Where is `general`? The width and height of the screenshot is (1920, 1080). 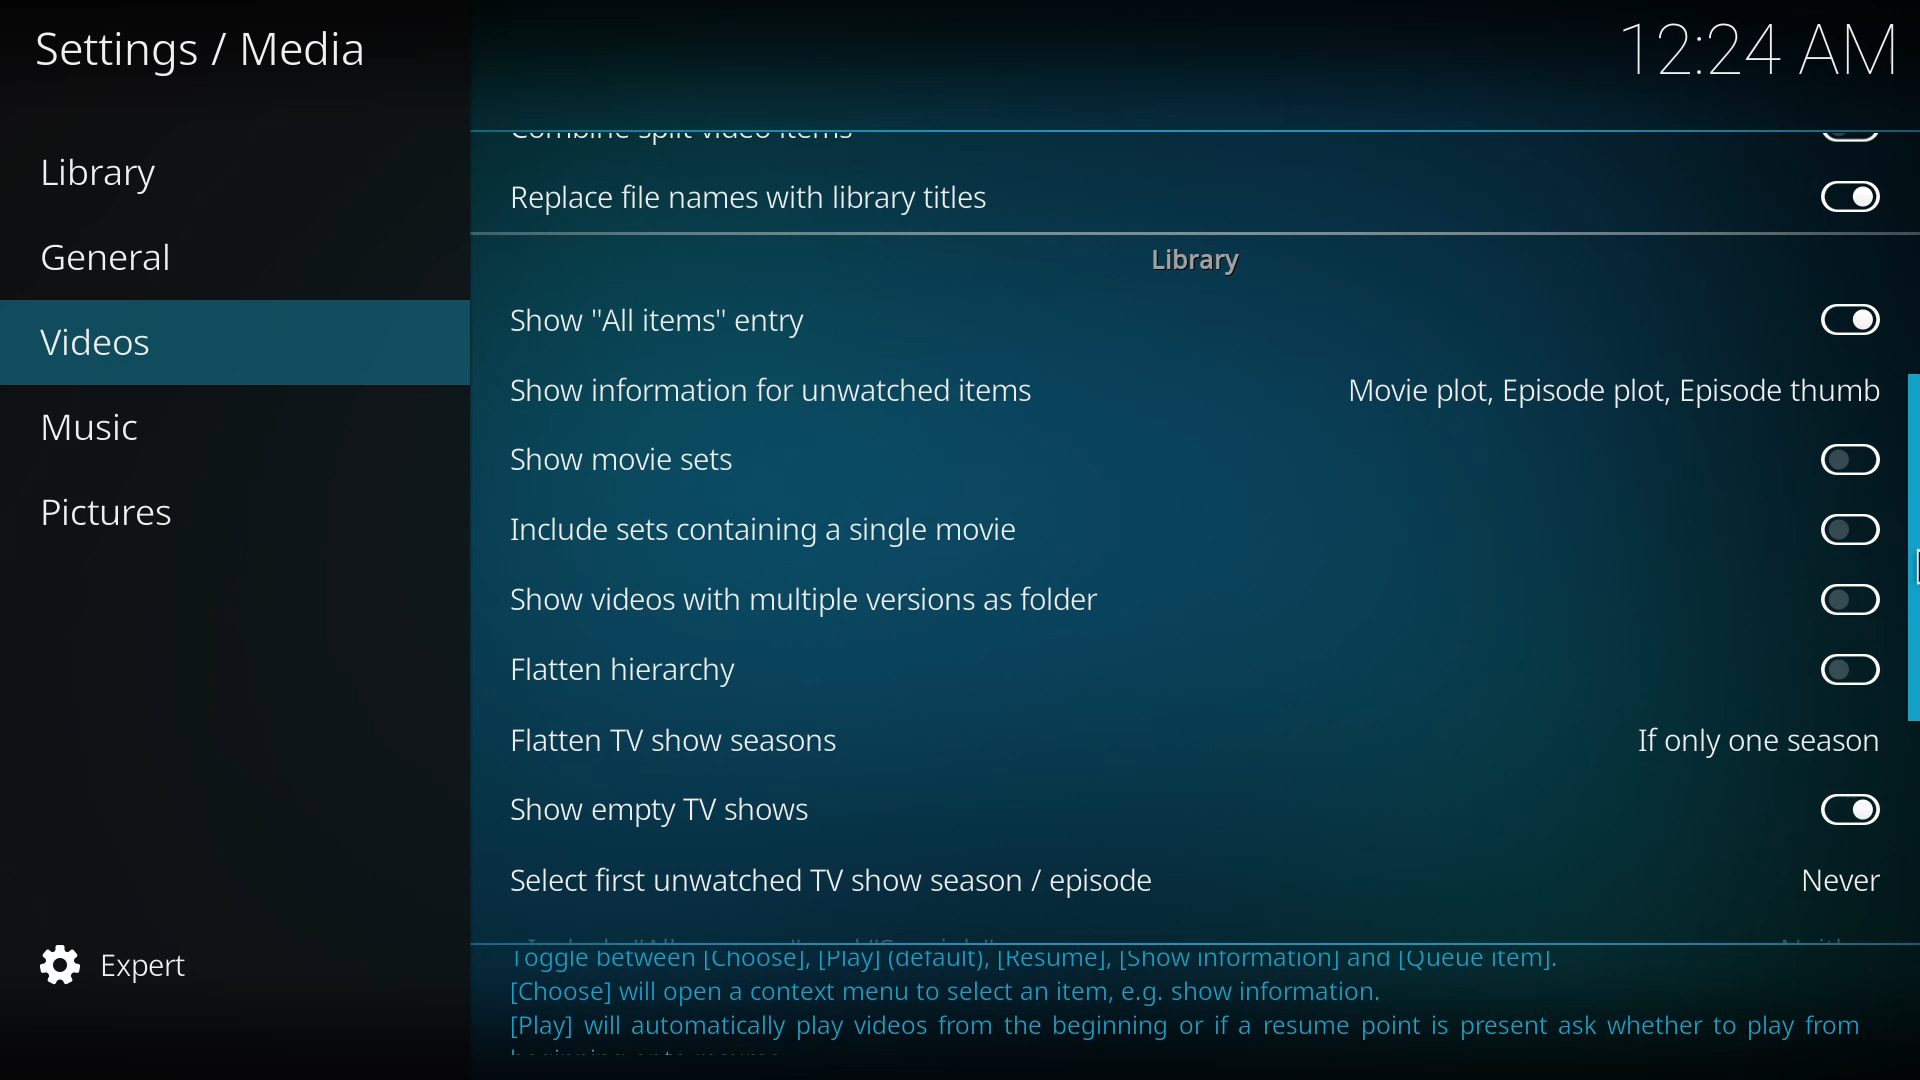 general is located at coordinates (116, 259).